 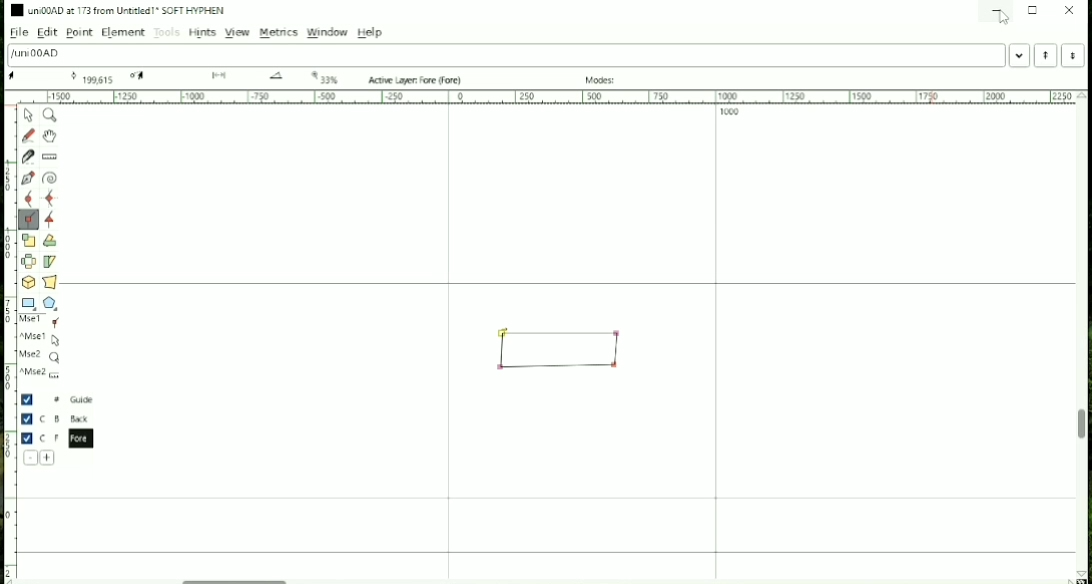 What do you see at coordinates (1076, 55) in the screenshot?
I see `Next Word` at bounding box center [1076, 55].